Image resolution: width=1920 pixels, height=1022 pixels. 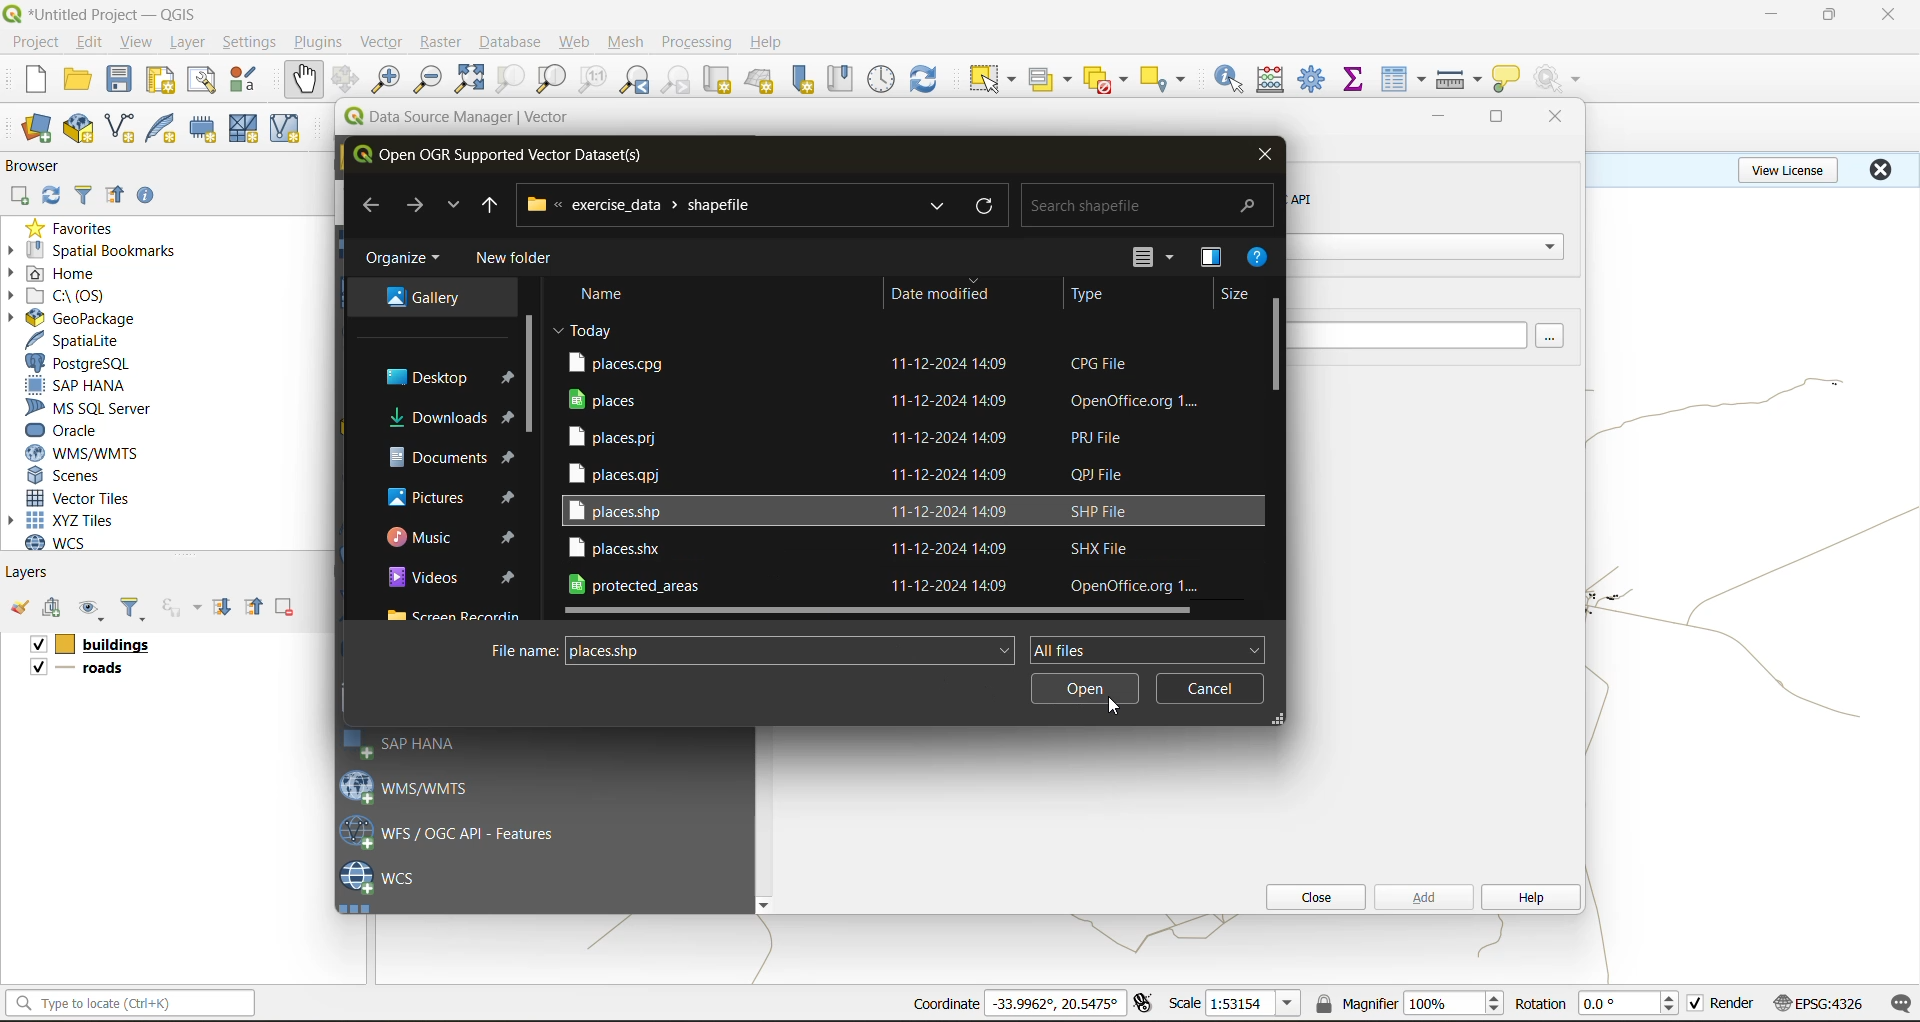 What do you see at coordinates (35, 645) in the screenshot?
I see `checkbox` at bounding box center [35, 645].